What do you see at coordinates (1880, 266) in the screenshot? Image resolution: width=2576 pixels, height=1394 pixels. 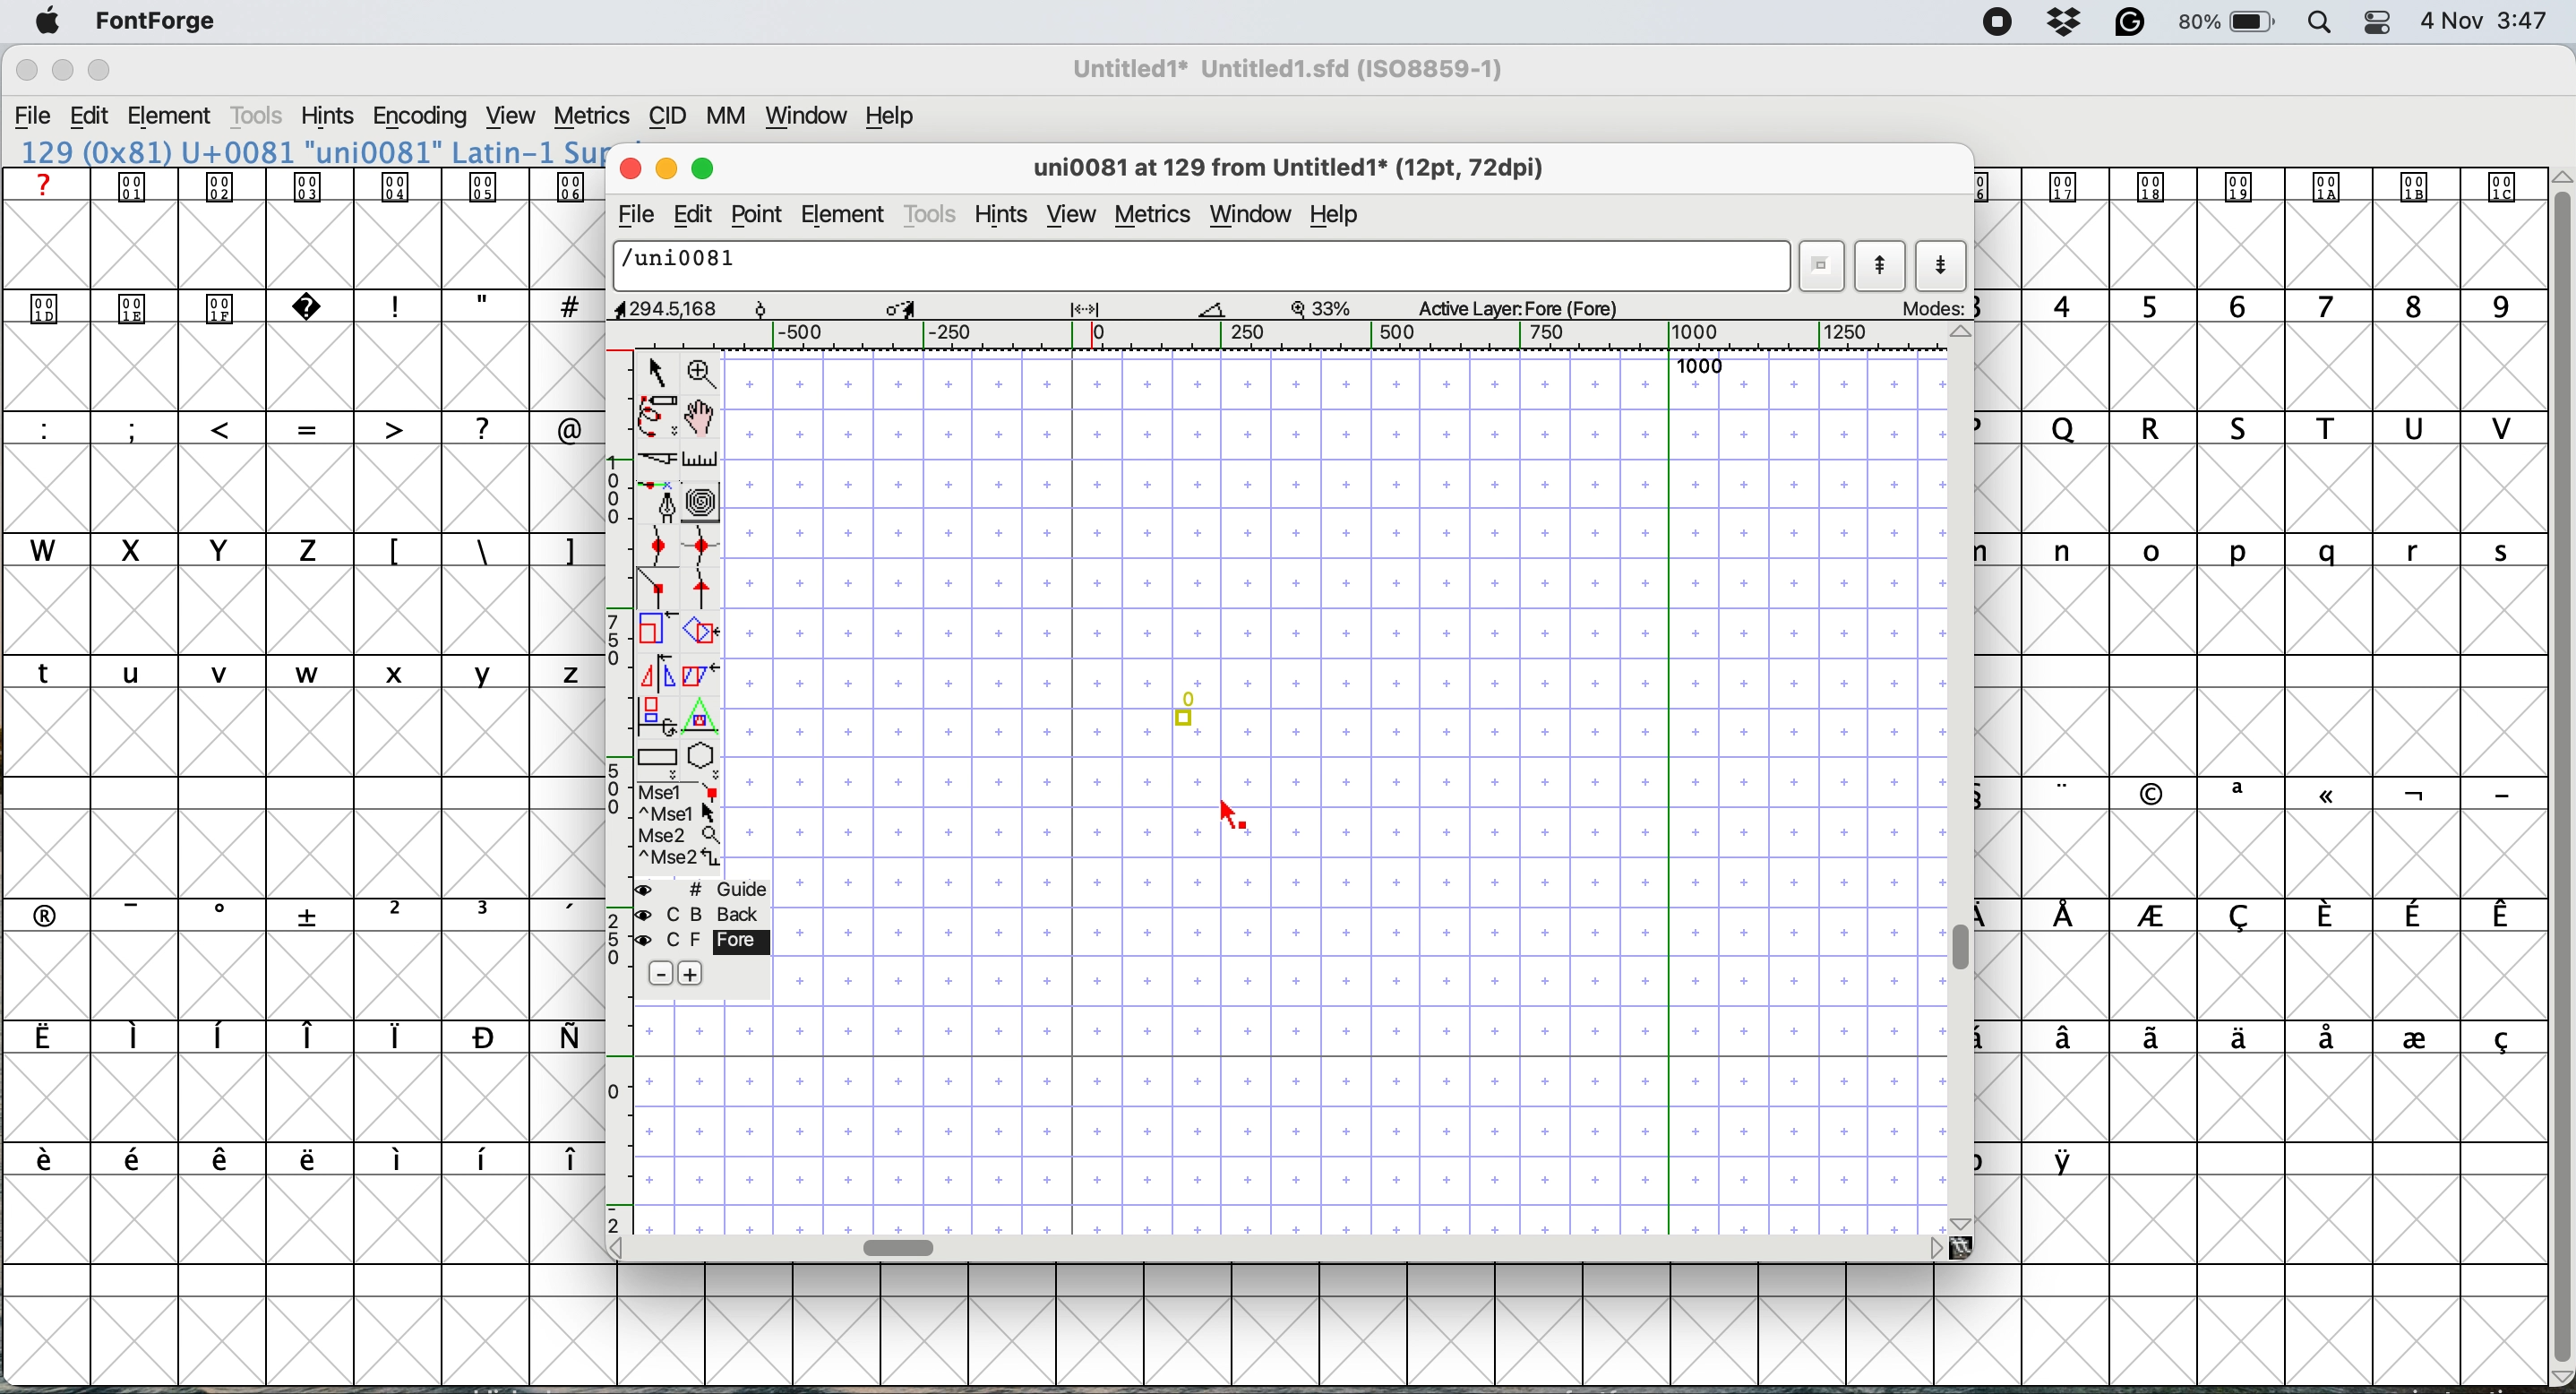 I see `show previous letter` at bounding box center [1880, 266].